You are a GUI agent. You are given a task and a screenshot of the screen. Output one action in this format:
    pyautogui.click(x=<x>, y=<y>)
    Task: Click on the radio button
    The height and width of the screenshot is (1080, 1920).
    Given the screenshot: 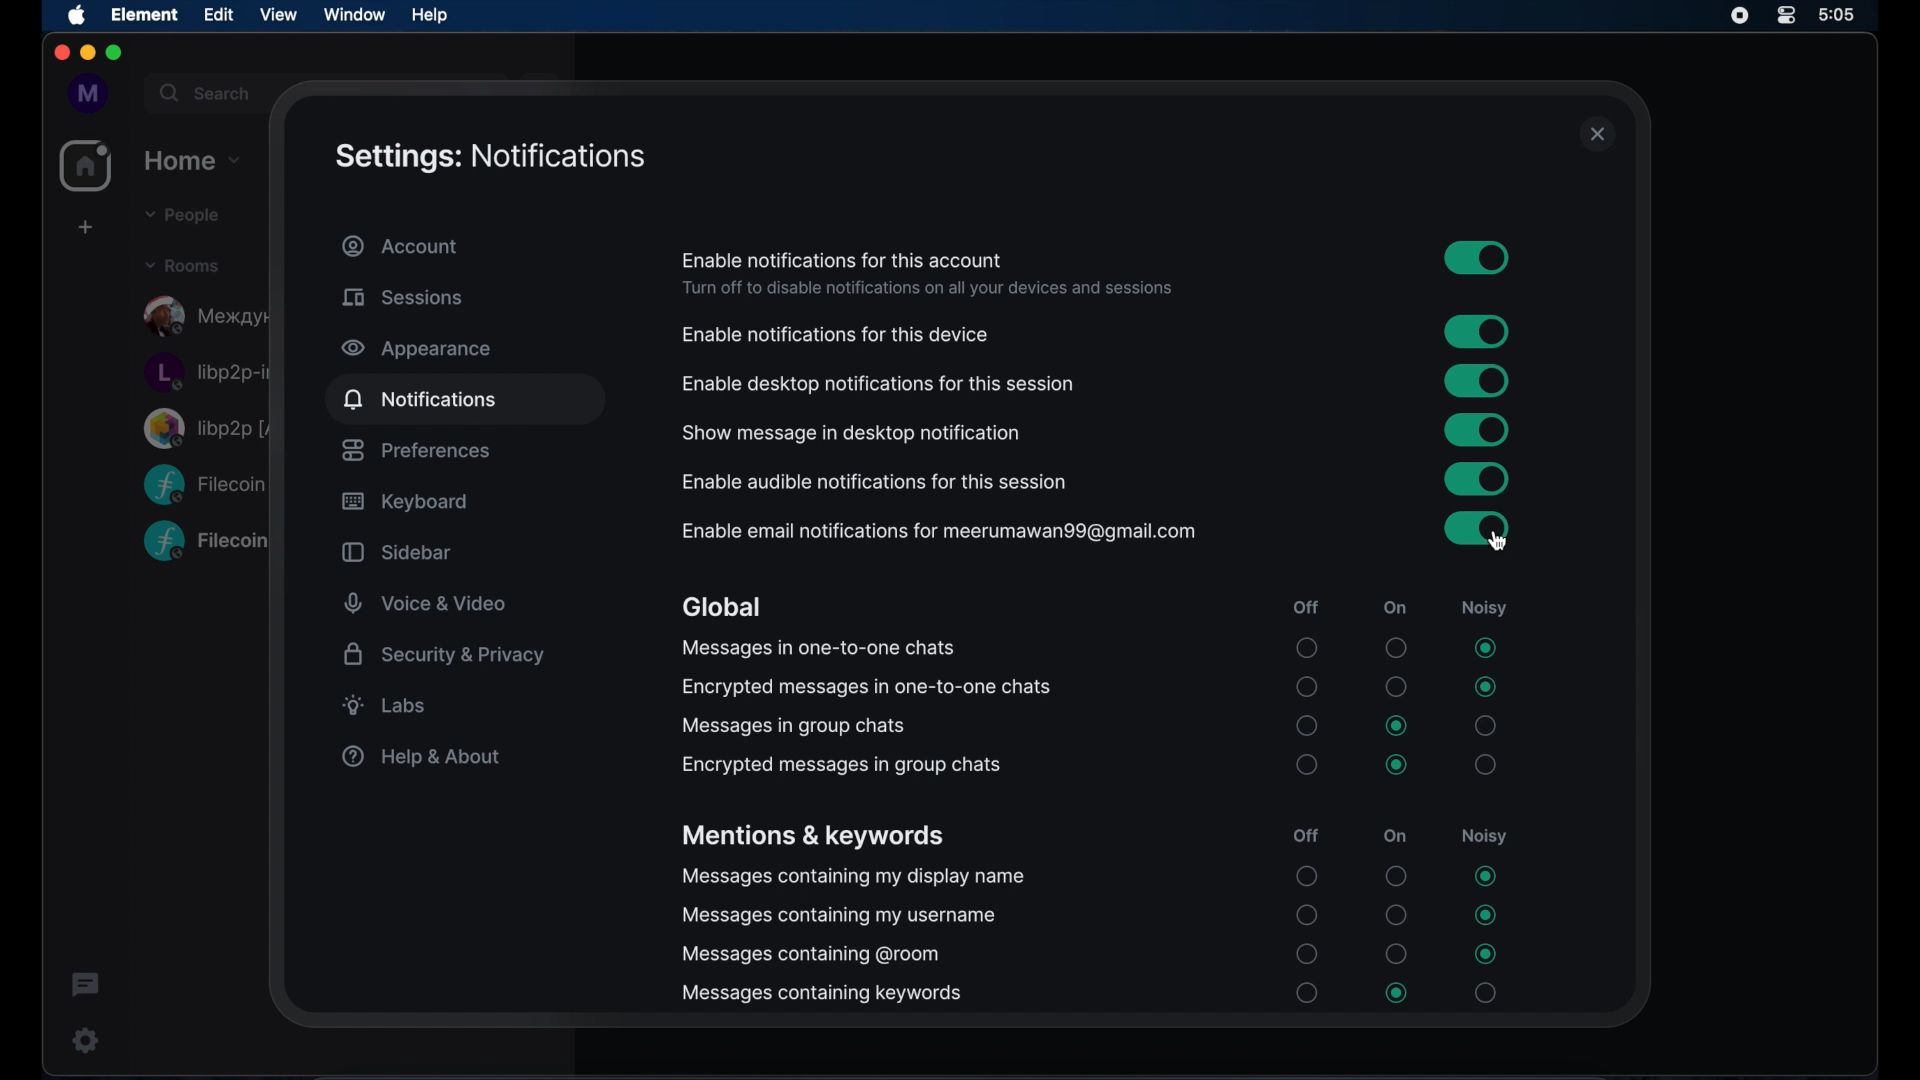 What is the action you would take?
    pyautogui.click(x=1307, y=687)
    